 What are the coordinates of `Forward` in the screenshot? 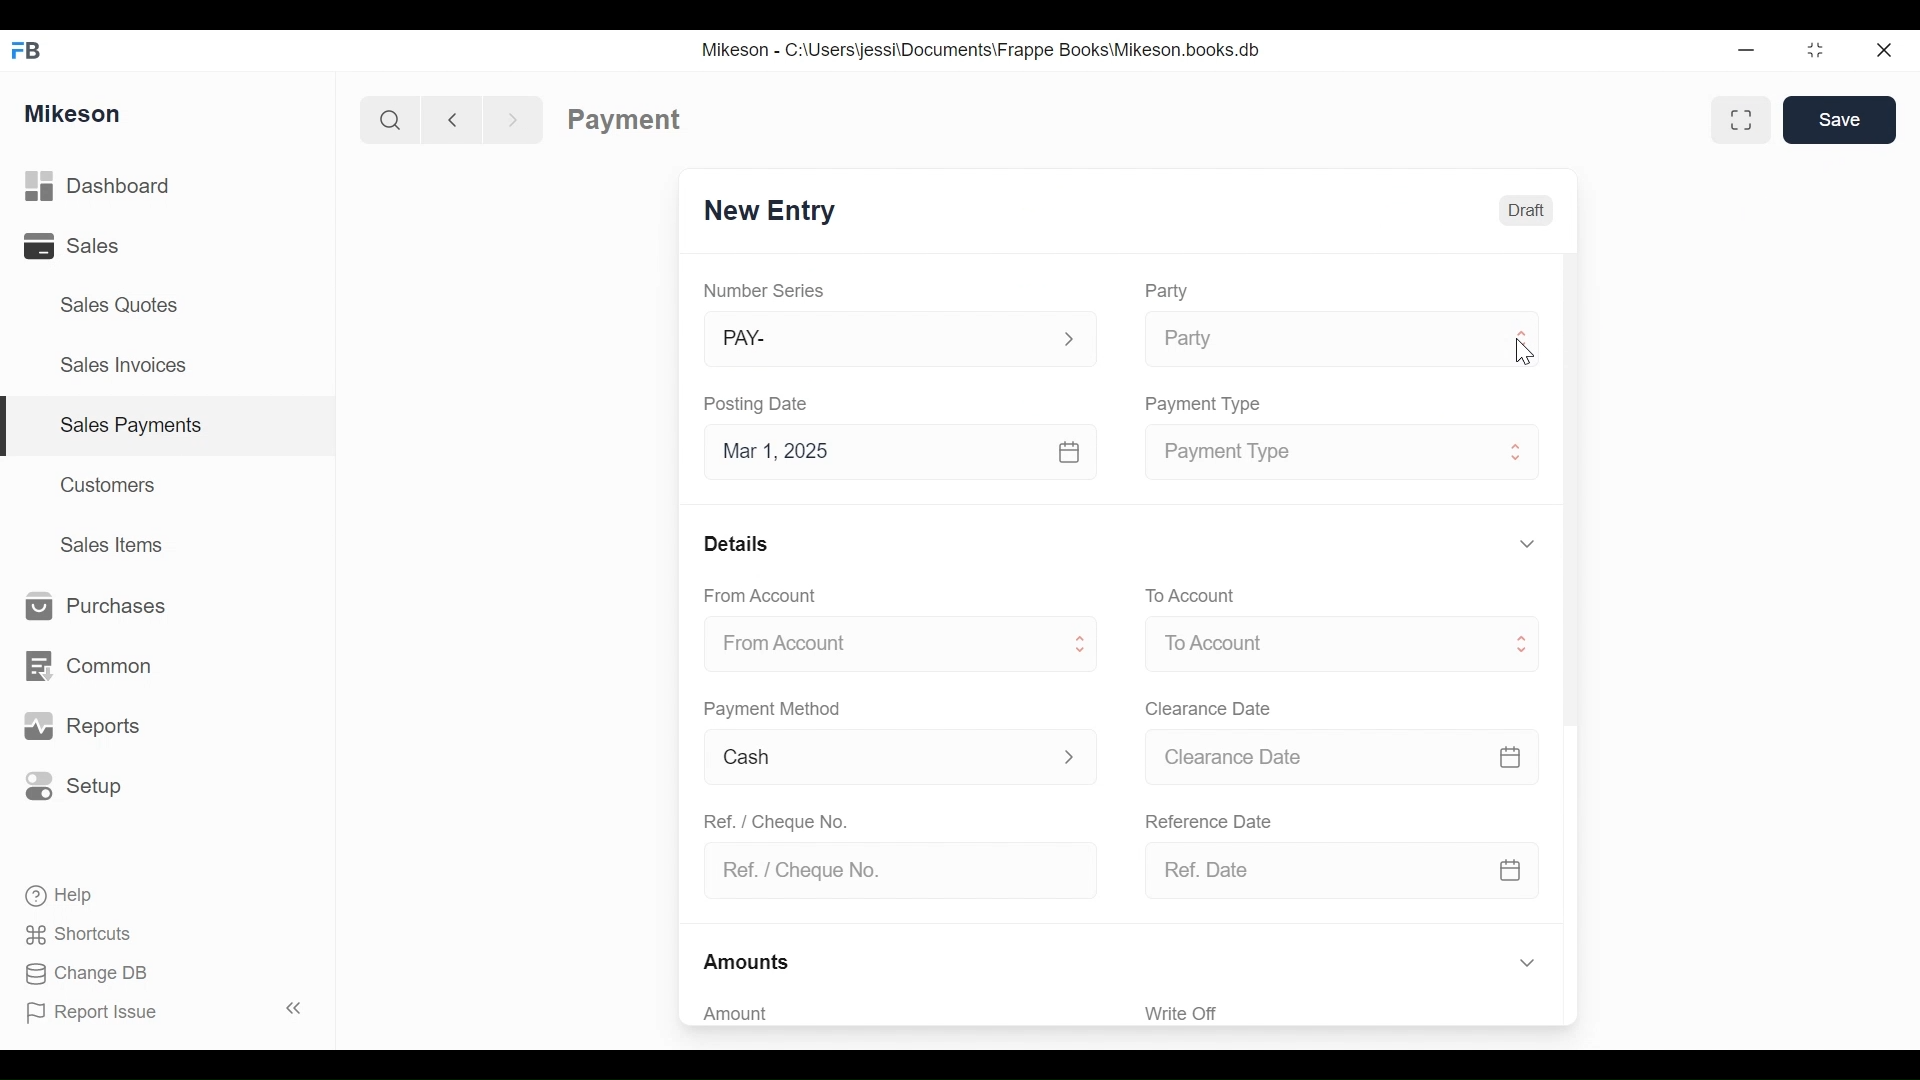 It's located at (520, 118).